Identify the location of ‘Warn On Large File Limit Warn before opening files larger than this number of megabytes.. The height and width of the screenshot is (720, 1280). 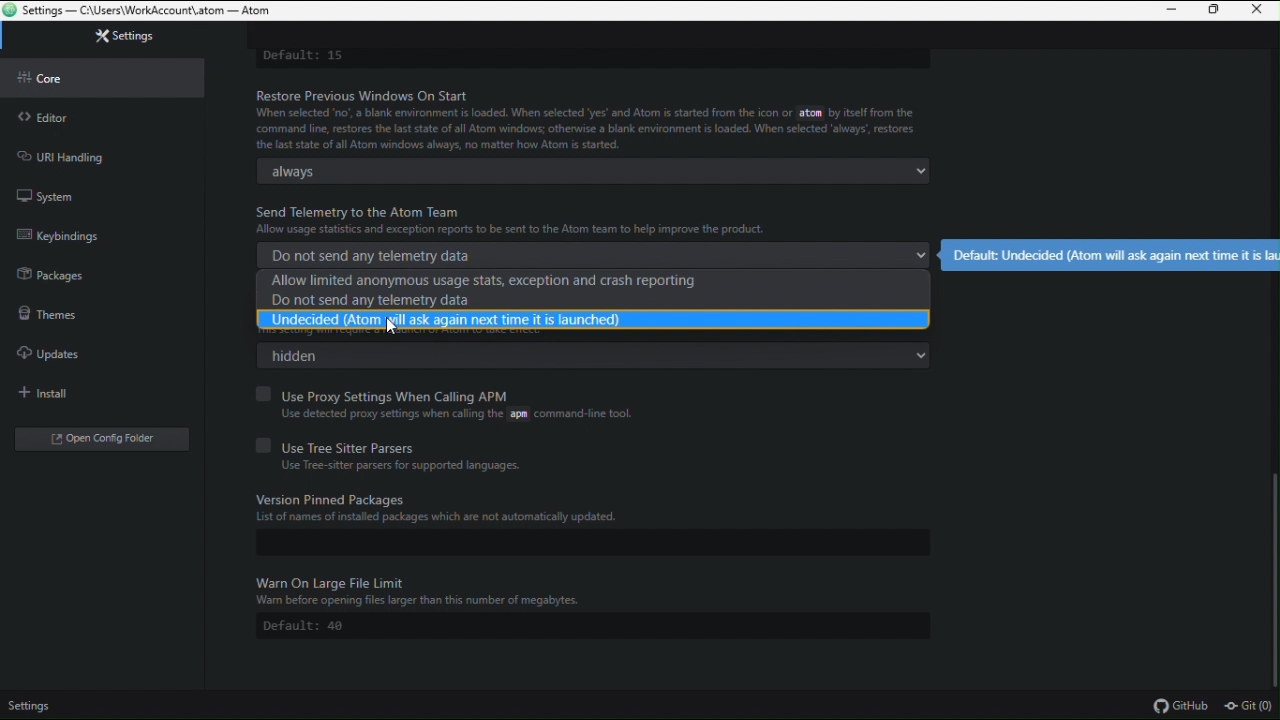
(419, 588).